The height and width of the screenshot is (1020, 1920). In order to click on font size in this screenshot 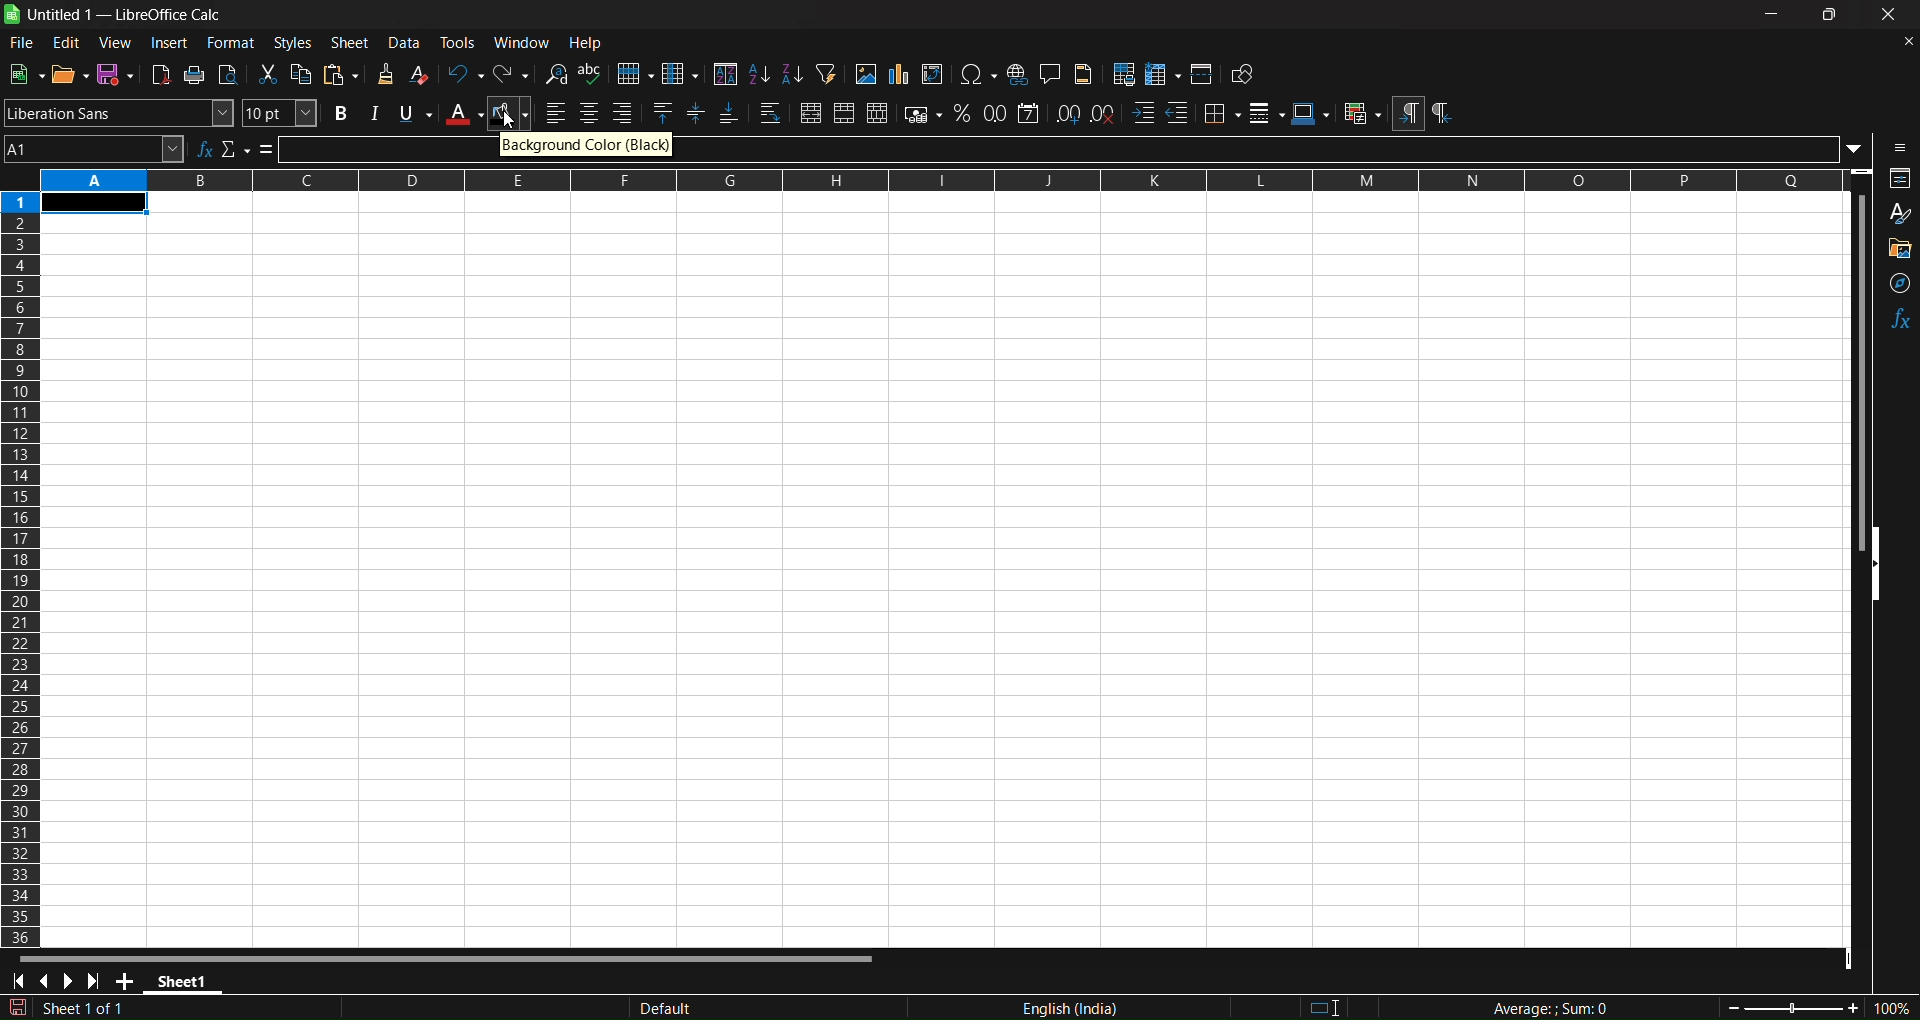, I will do `click(279, 113)`.